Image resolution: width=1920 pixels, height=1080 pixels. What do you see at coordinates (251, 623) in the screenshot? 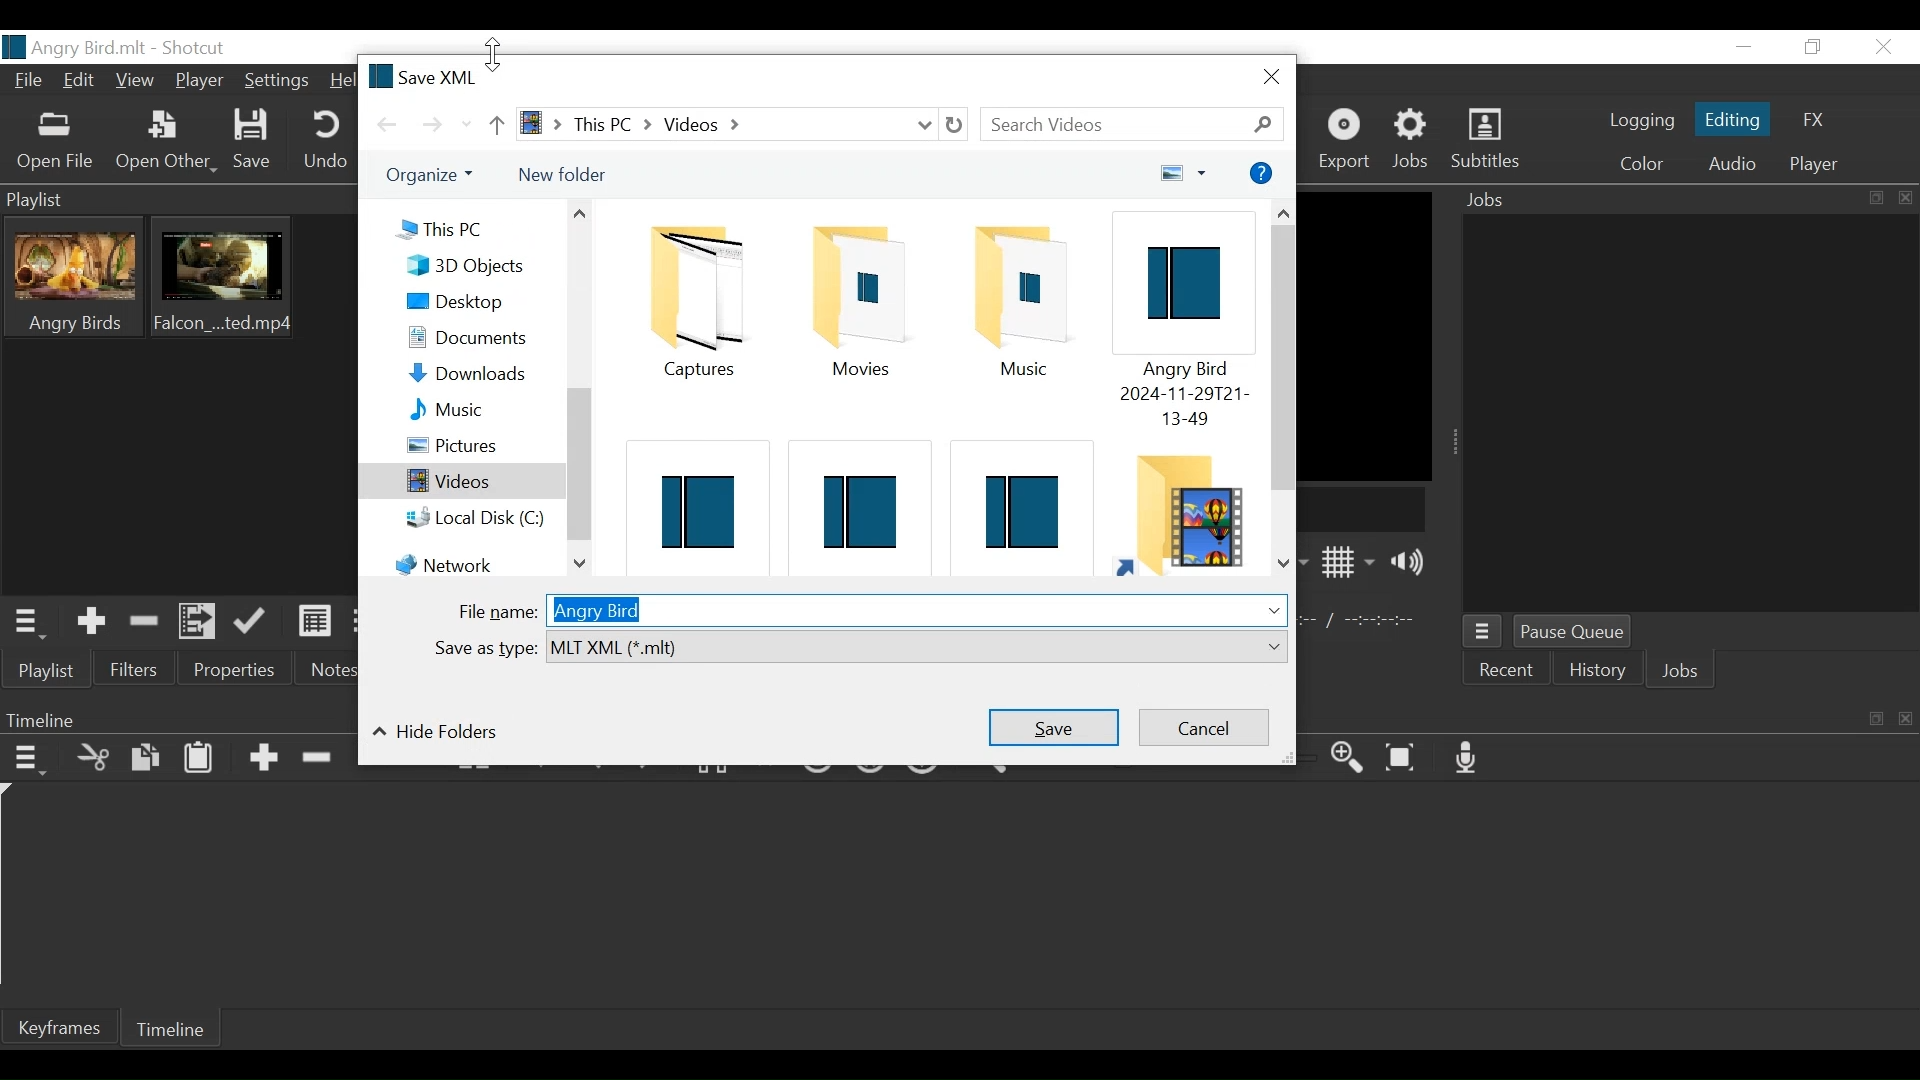
I see `Update` at bounding box center [251, 623].